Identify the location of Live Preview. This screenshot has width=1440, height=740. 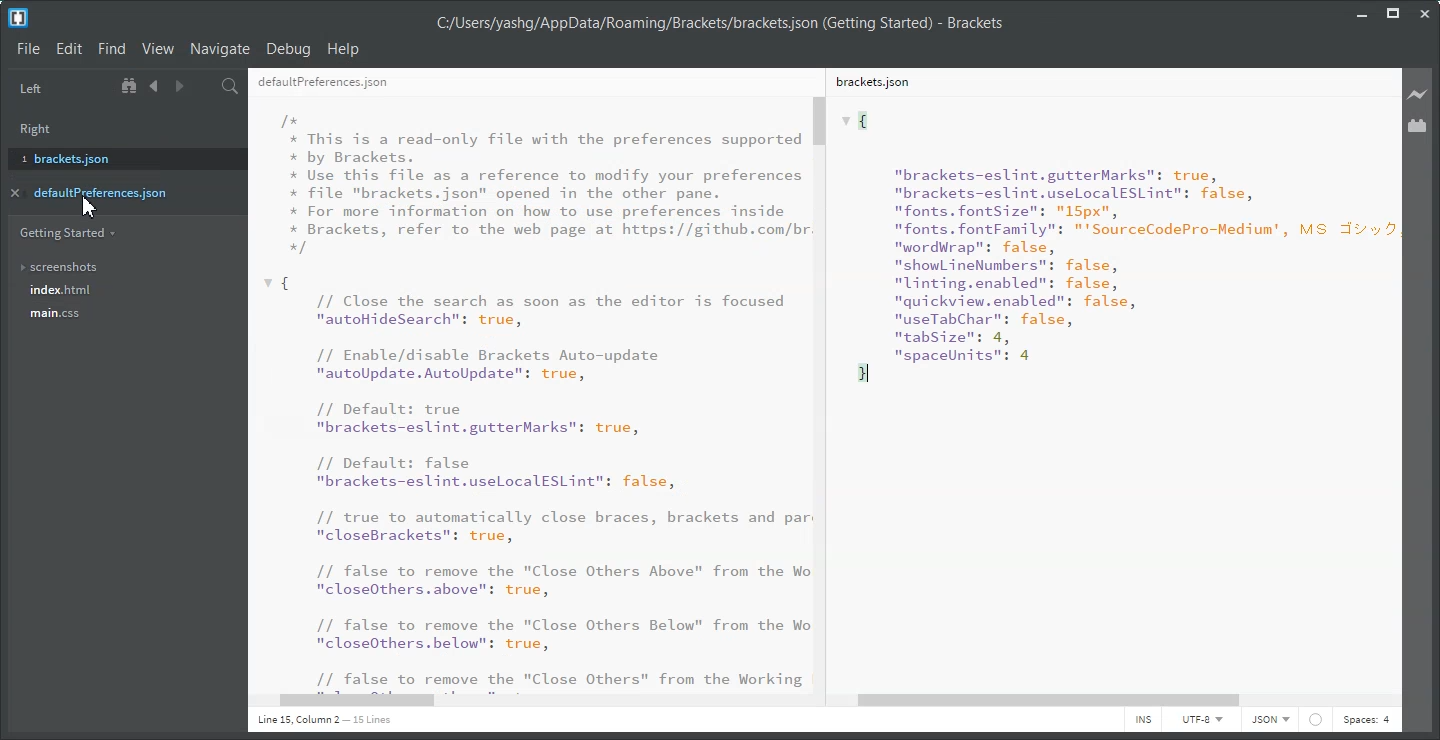
(1418, 94).